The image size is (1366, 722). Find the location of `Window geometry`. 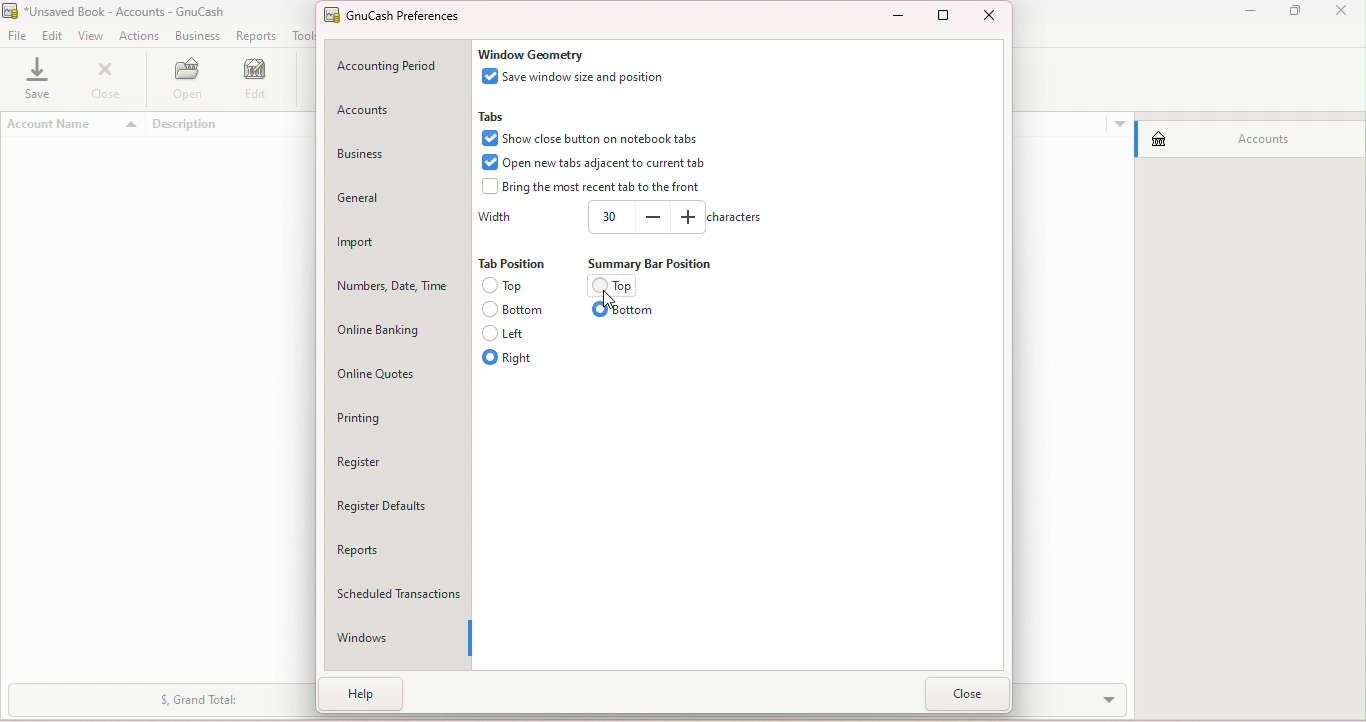

Window geometry is located at coordinates (539, 51).